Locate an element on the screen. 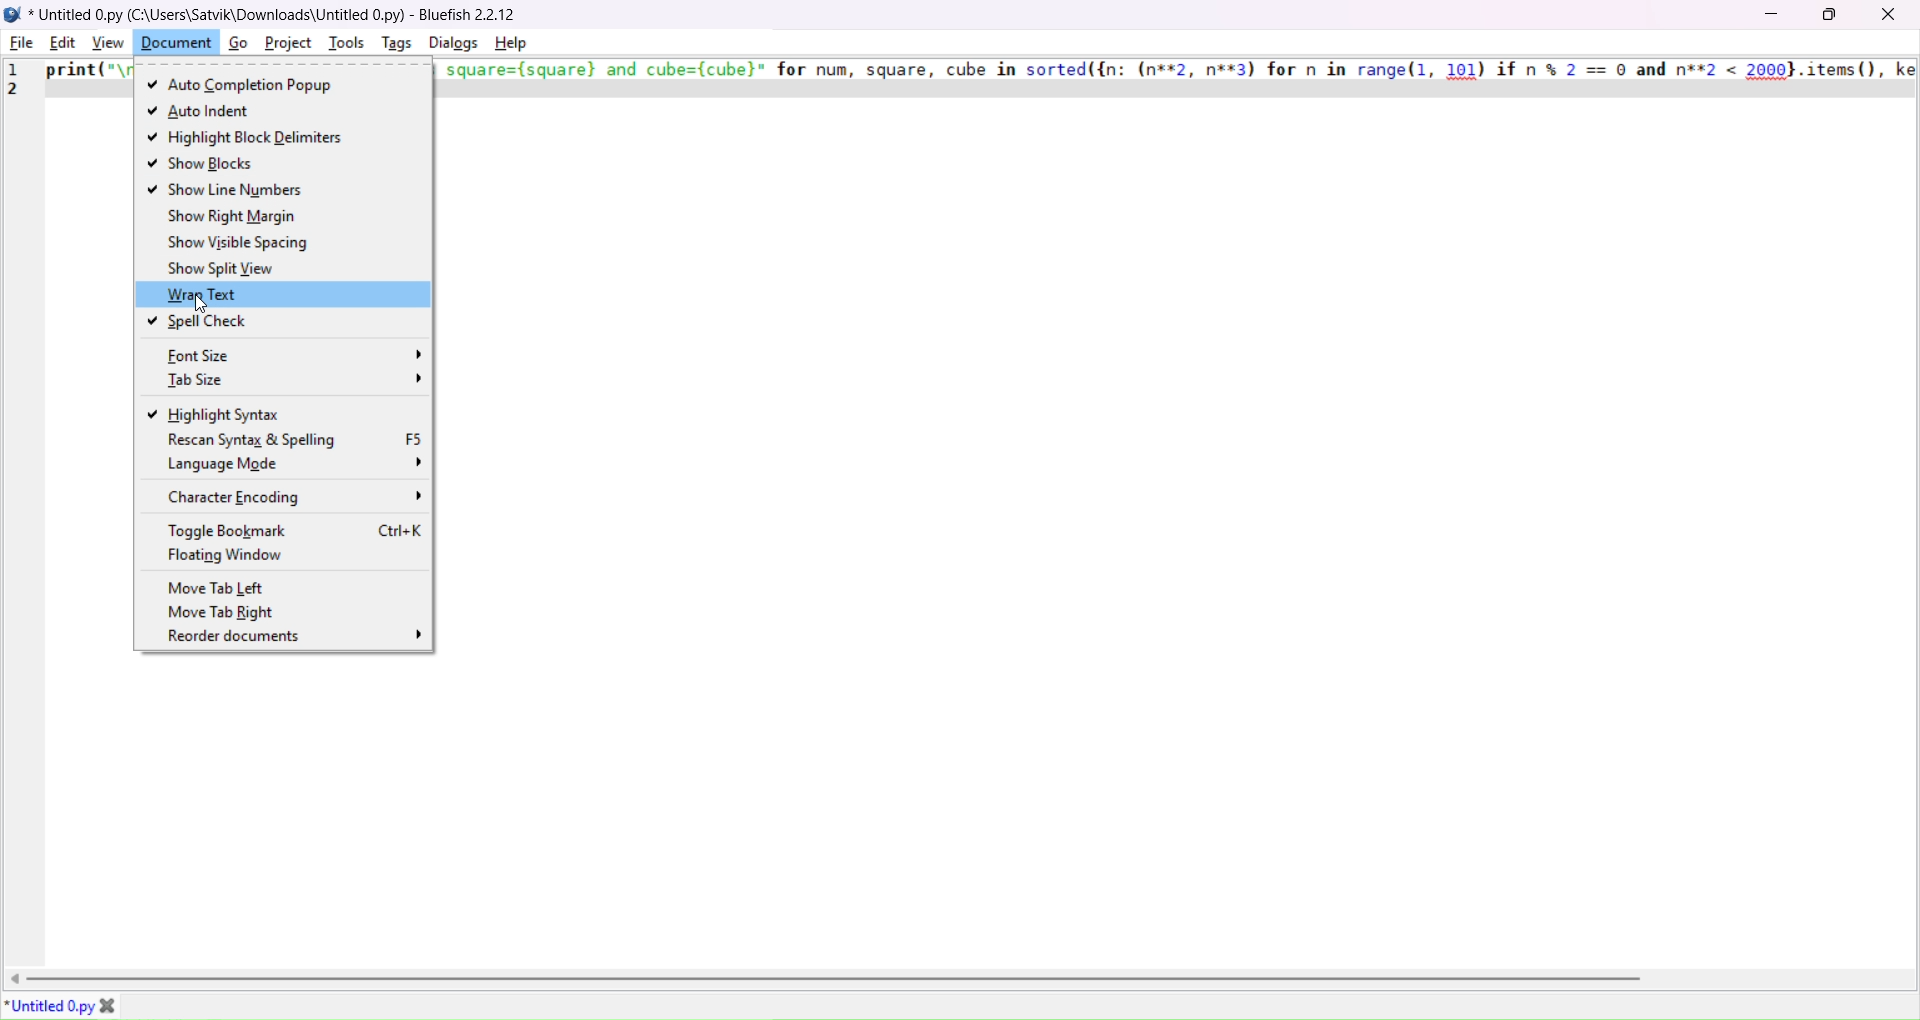 This screenshot has height=1020, width=1920. show blocks is located at coordinates (198, 163).